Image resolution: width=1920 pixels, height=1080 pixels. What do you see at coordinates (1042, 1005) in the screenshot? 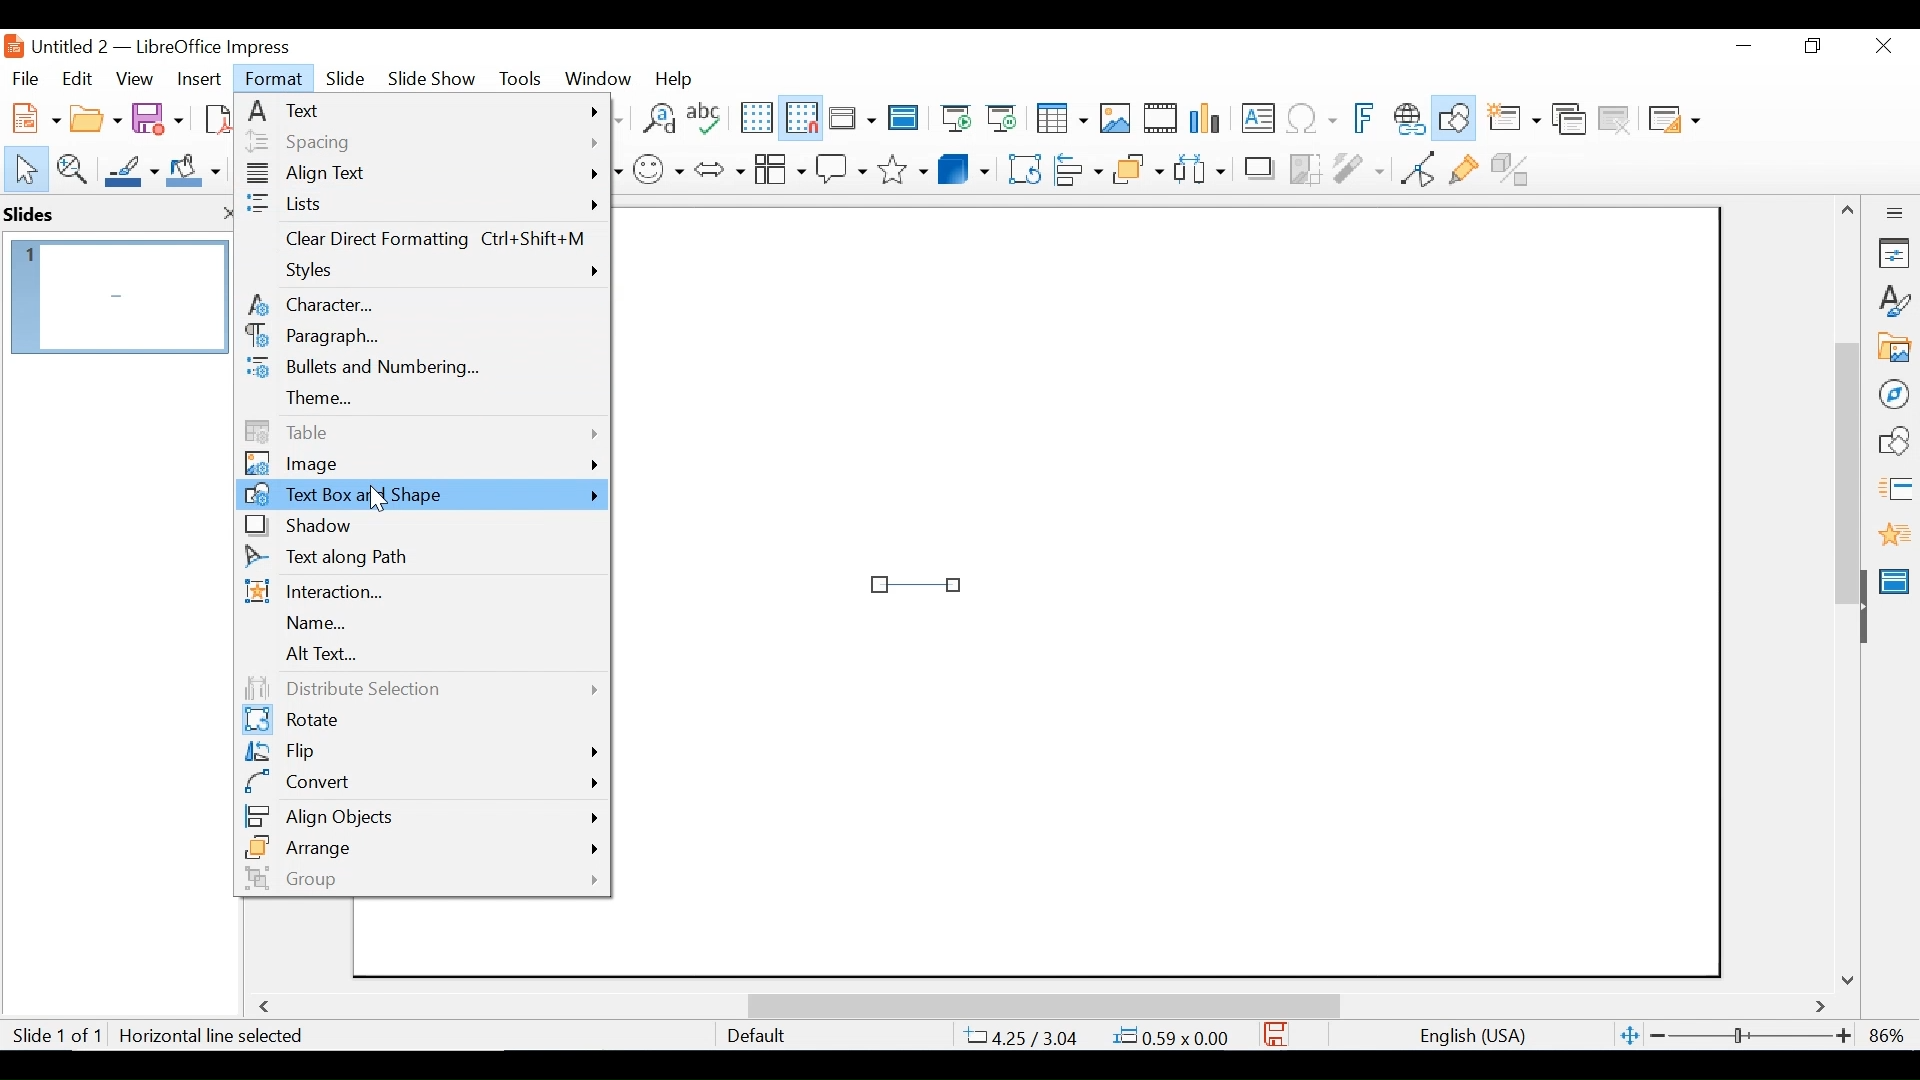
I see `Horizontal Scrollbar` at bounding box center [1042, 1005].